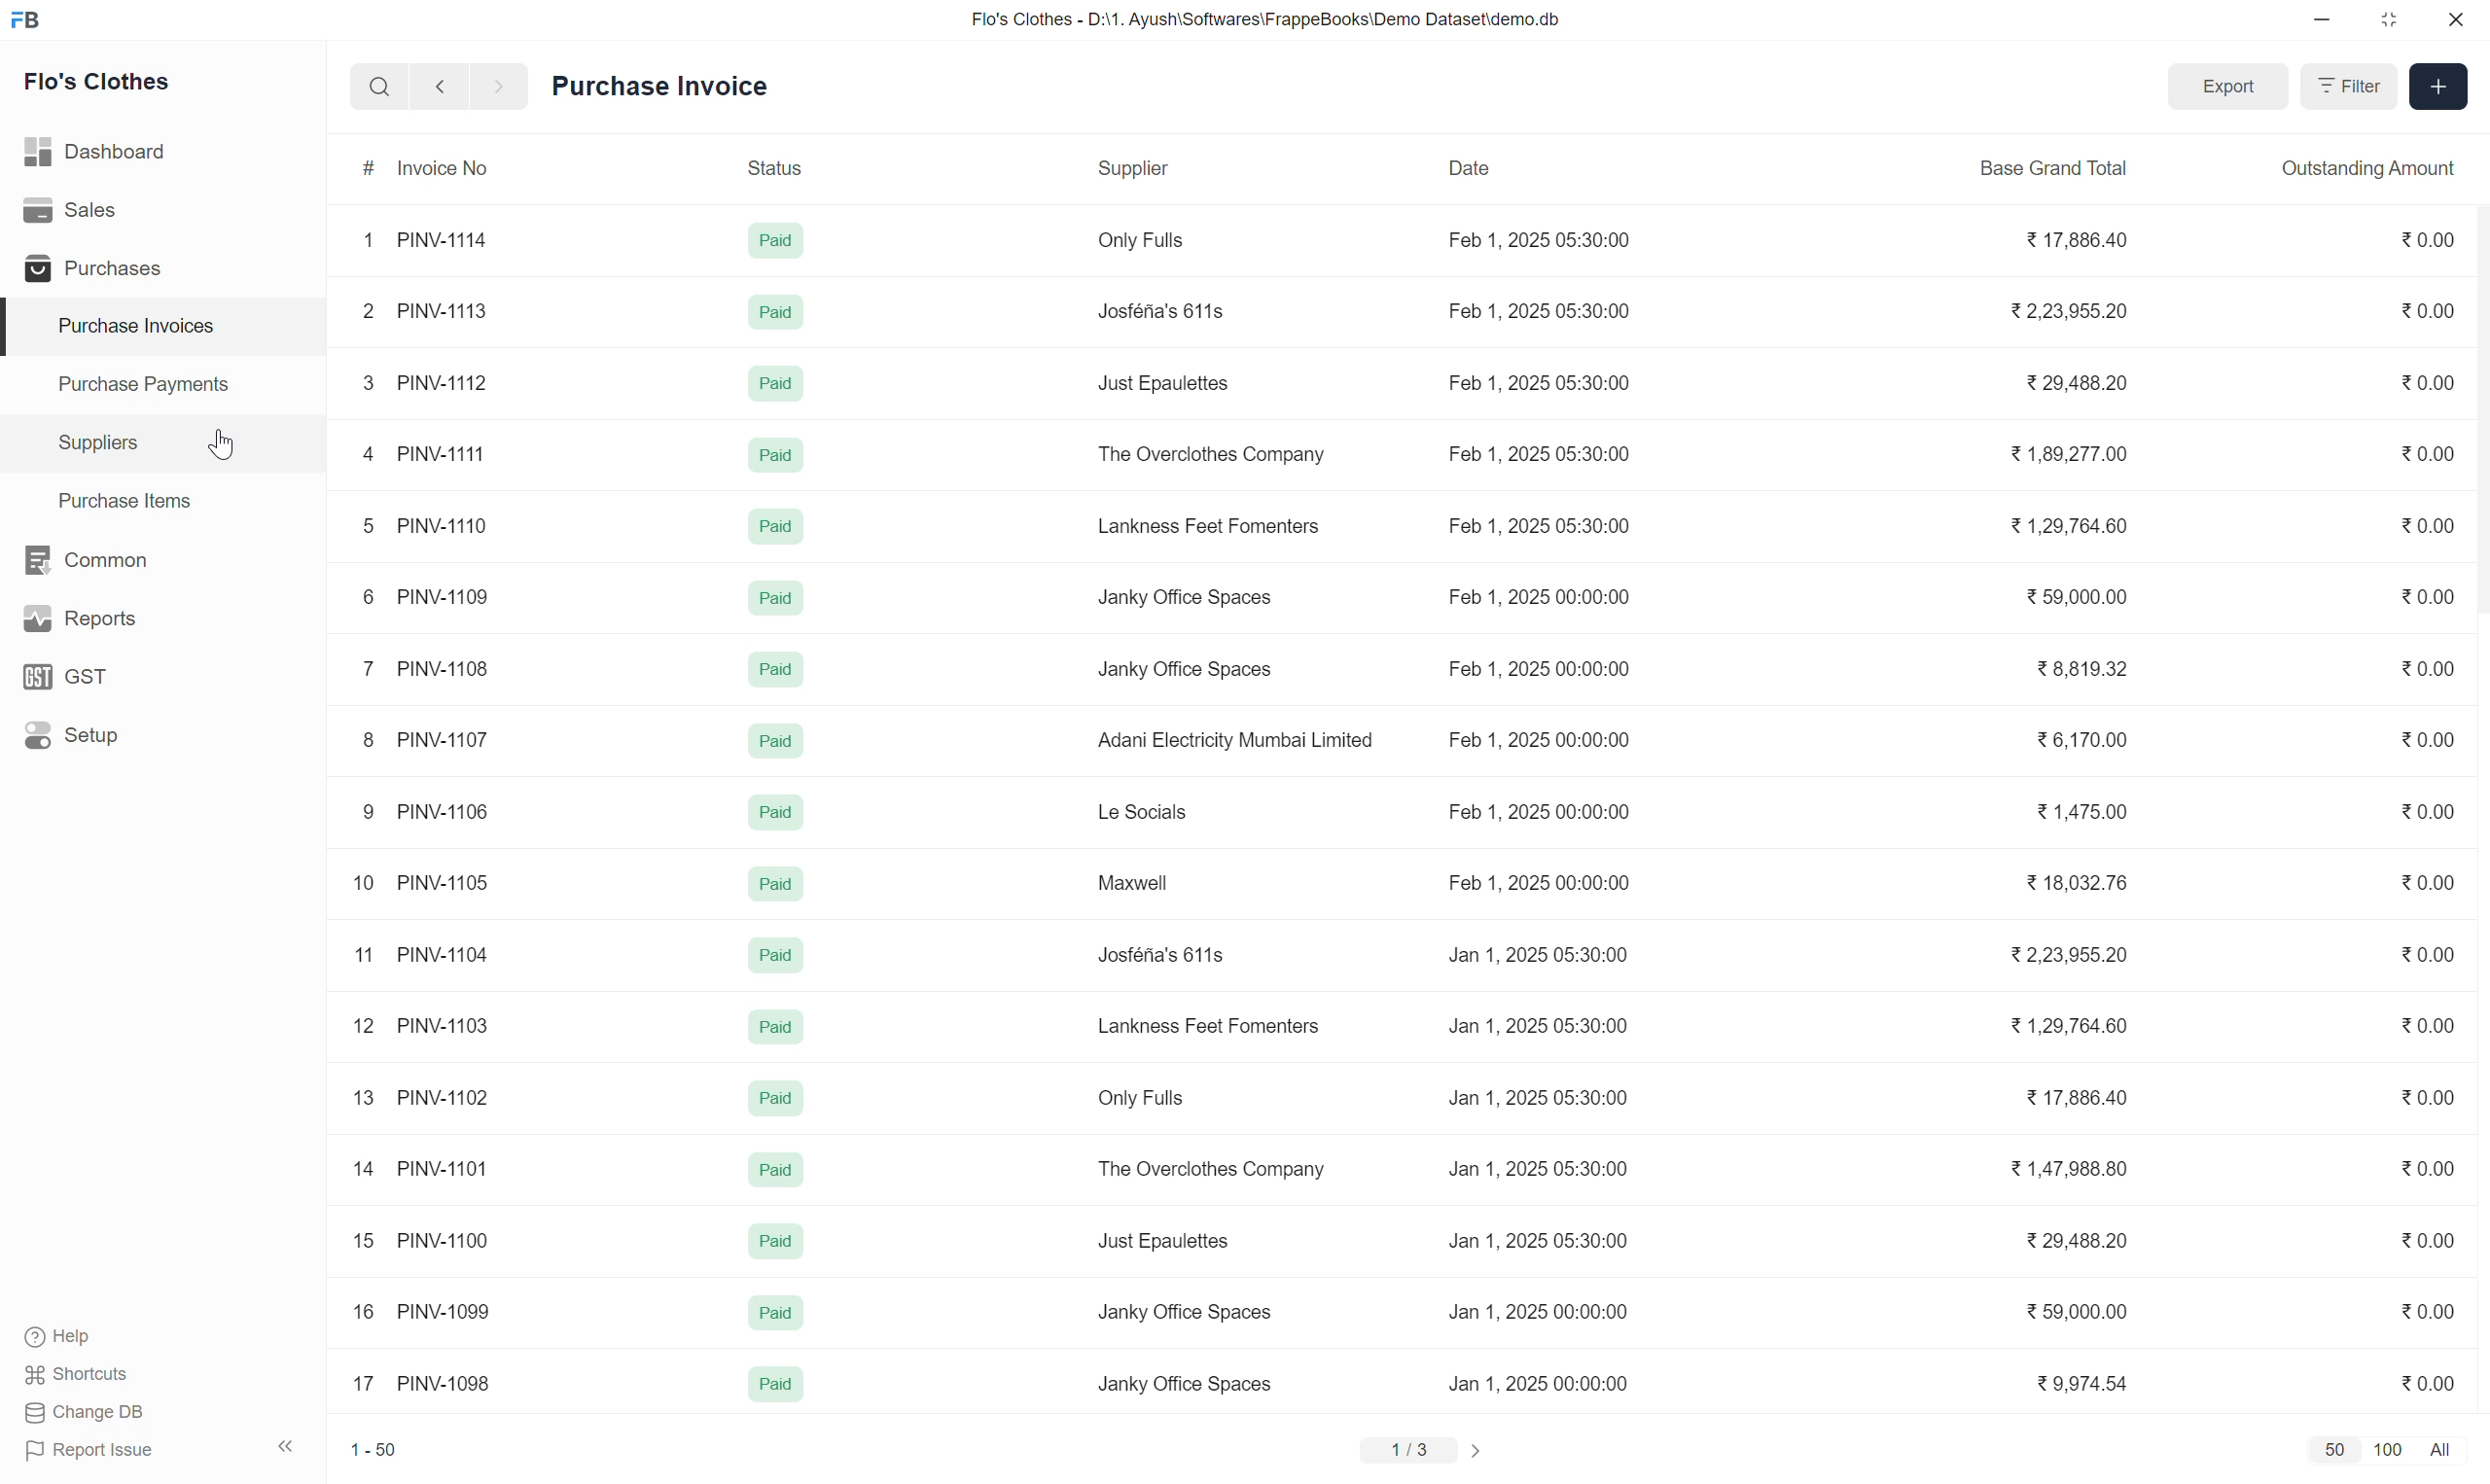  What do you see at coordinates (223, 444) in the screenshot?
I see `Cursor` at bounding box center [223, 444].